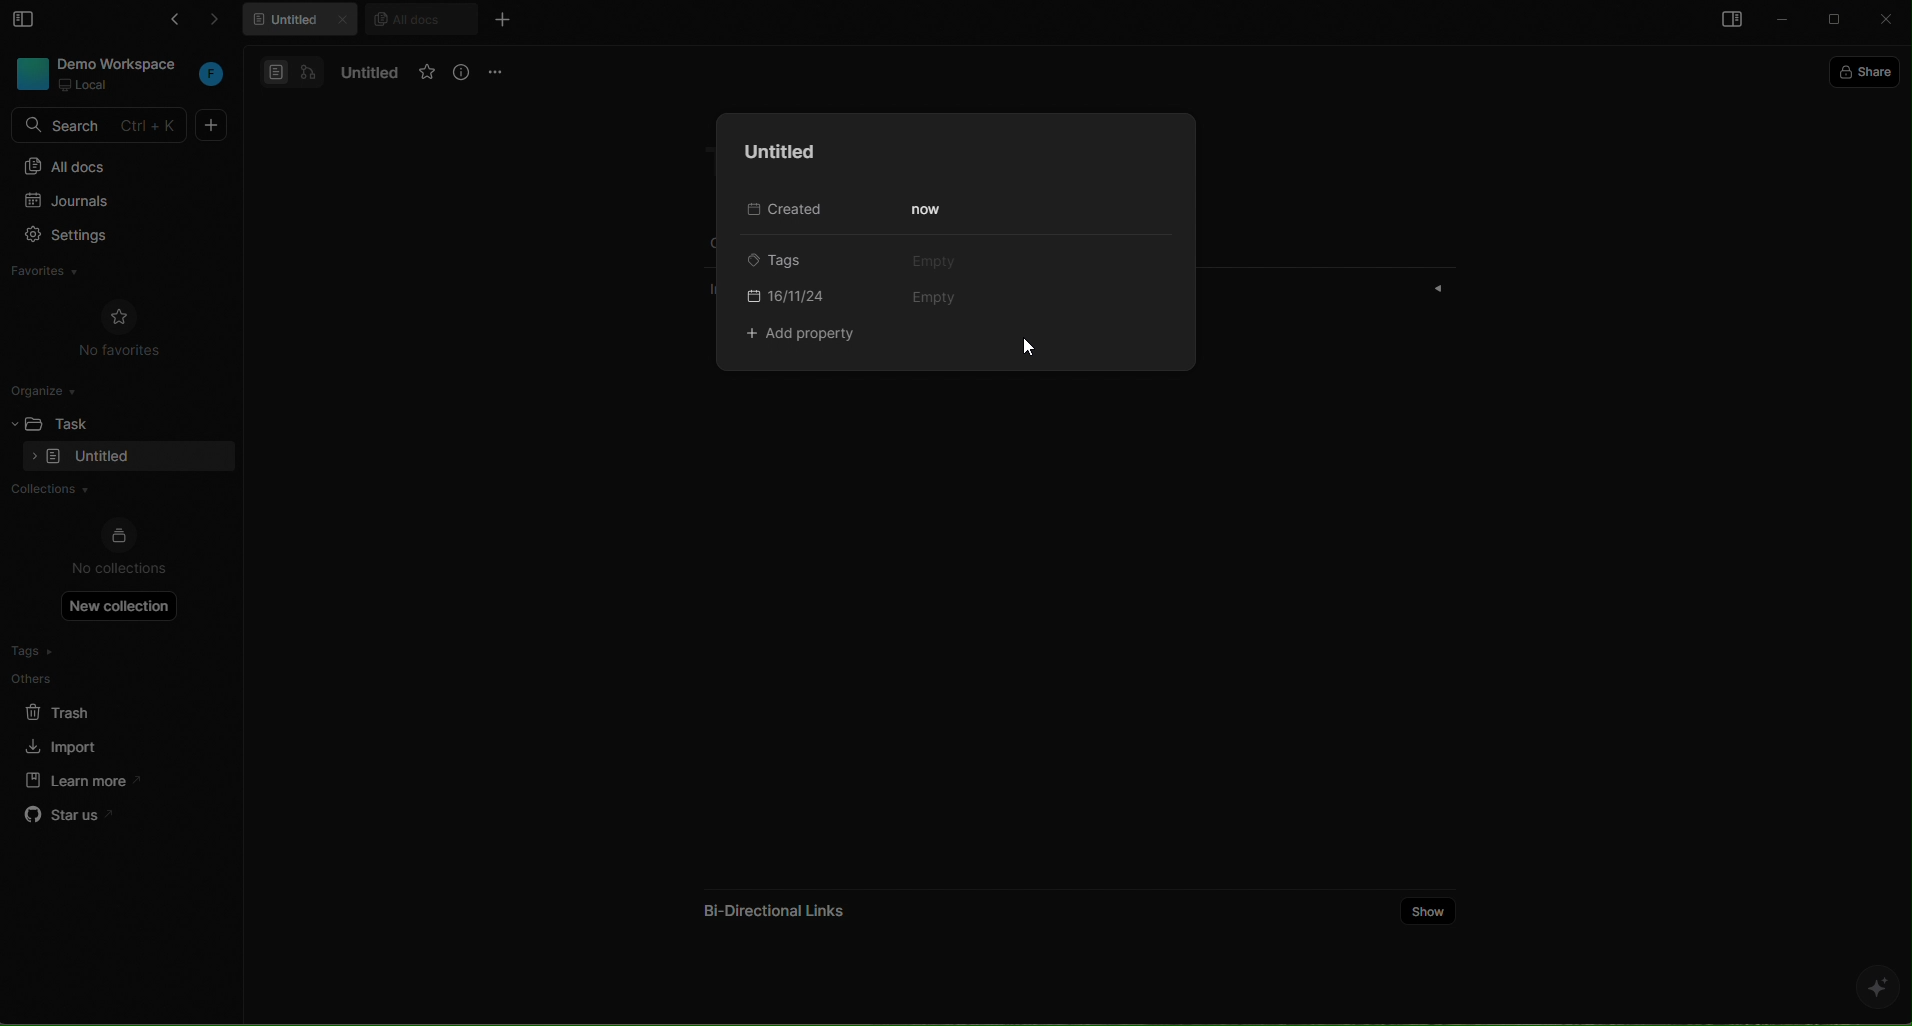 The width and height of the screenshot is (1912, 1026). Describe the element at coordinates (112, 491) in the screenshot. I see `collections` at that location.